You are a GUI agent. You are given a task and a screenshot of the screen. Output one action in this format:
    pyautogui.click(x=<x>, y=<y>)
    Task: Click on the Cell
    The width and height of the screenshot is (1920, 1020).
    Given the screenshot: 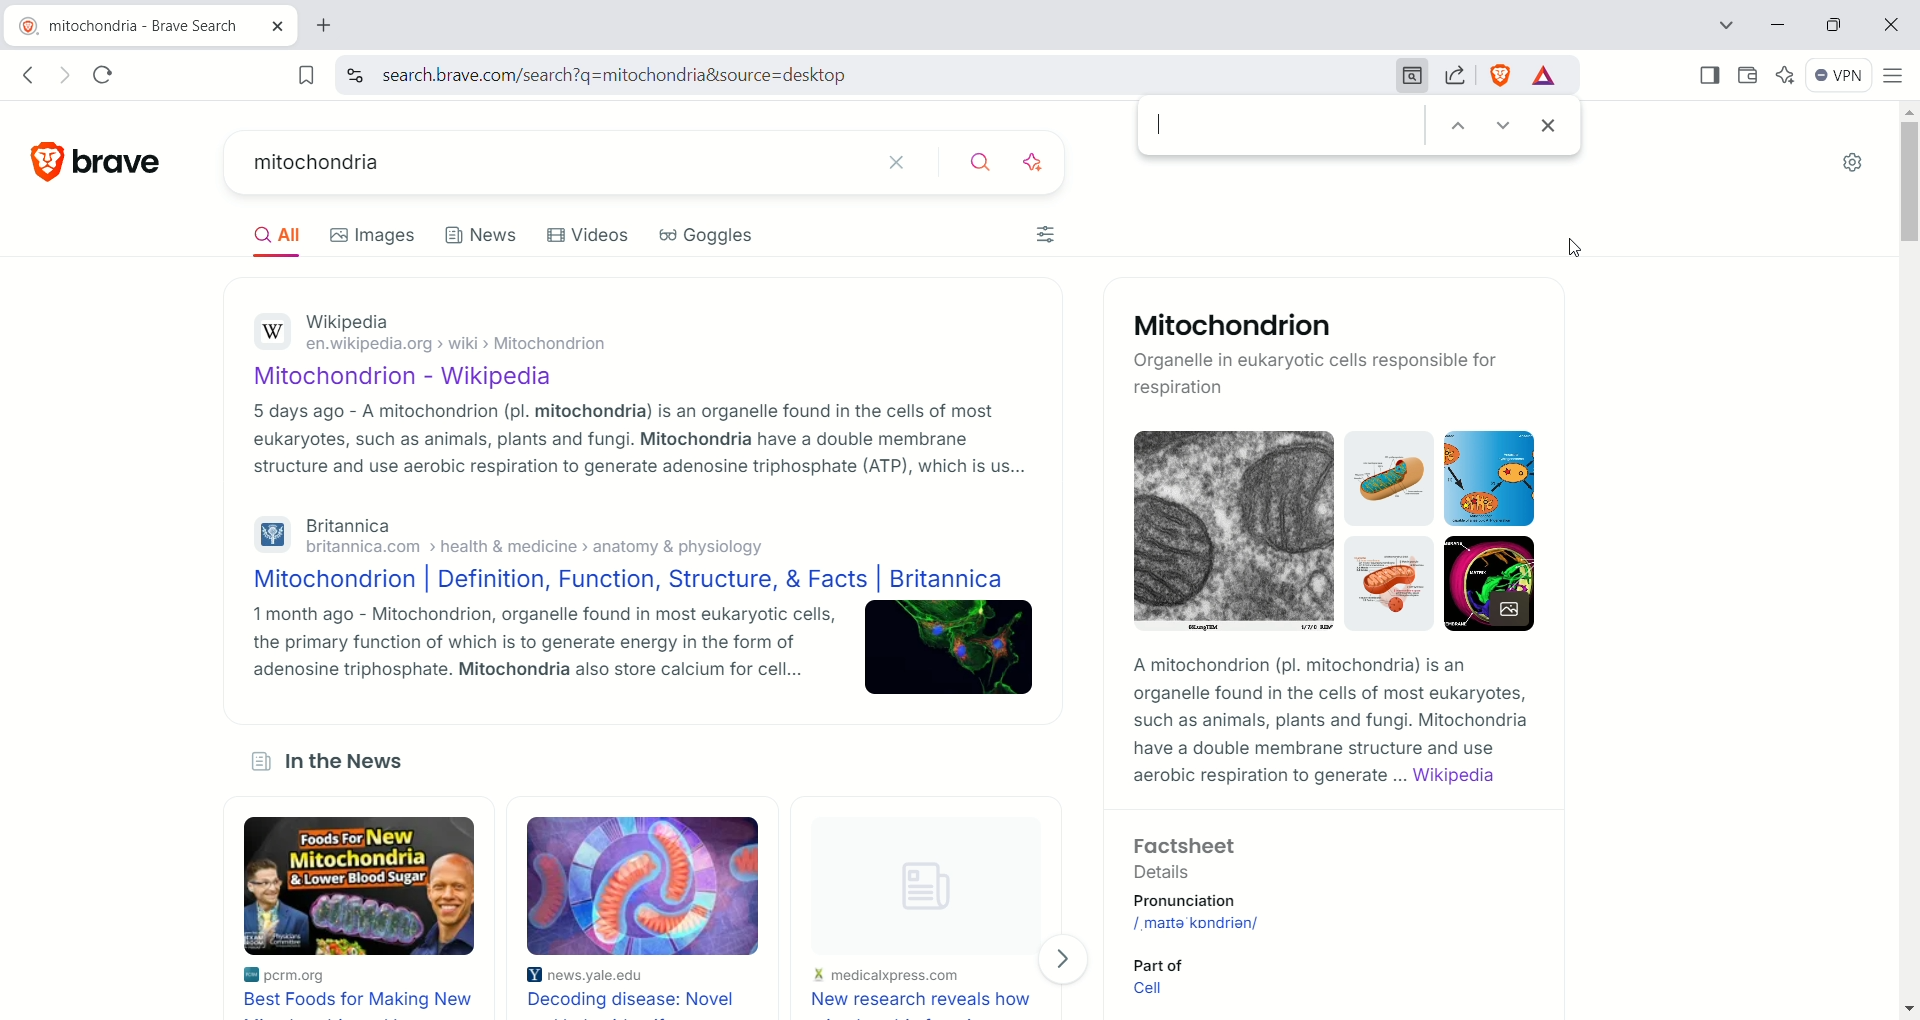 What is the action you would take?
    pyautogui.click(x=1181, y=989)
    